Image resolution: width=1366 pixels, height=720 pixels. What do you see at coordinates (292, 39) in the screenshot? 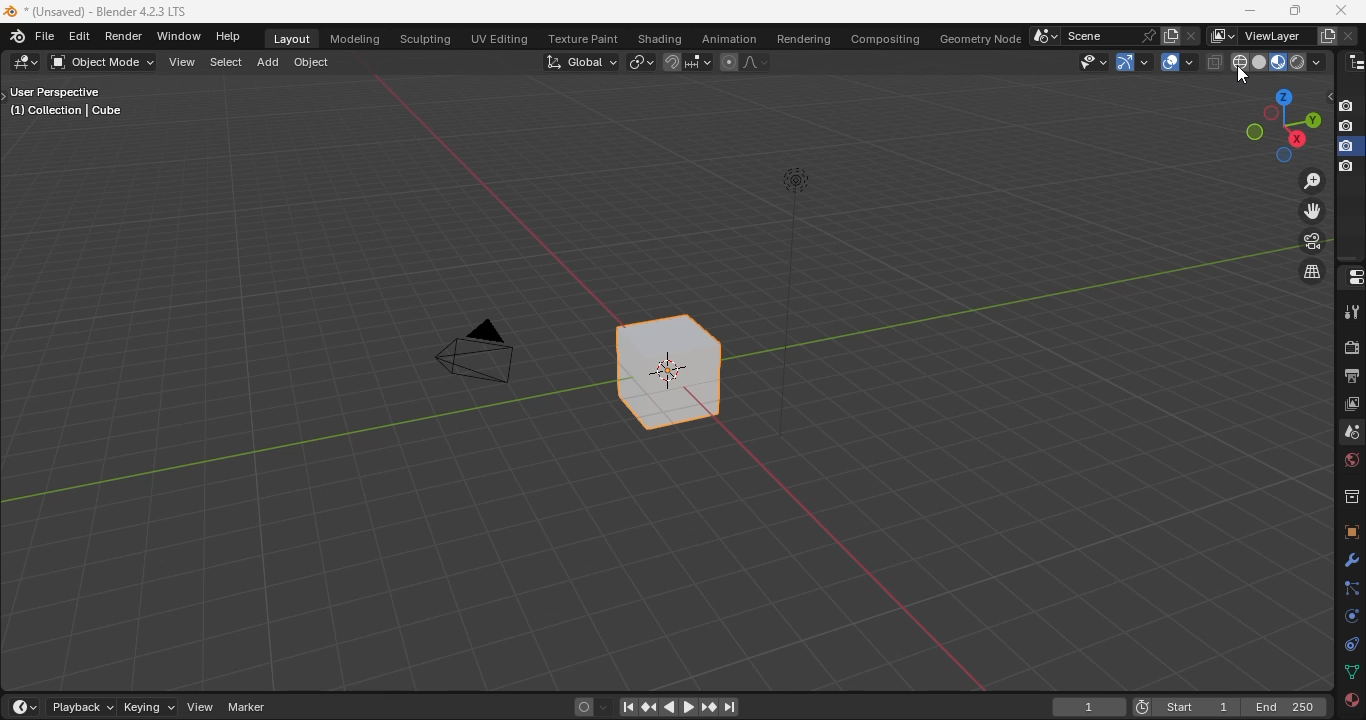
I see `layout` at bounding box center [292, 39].